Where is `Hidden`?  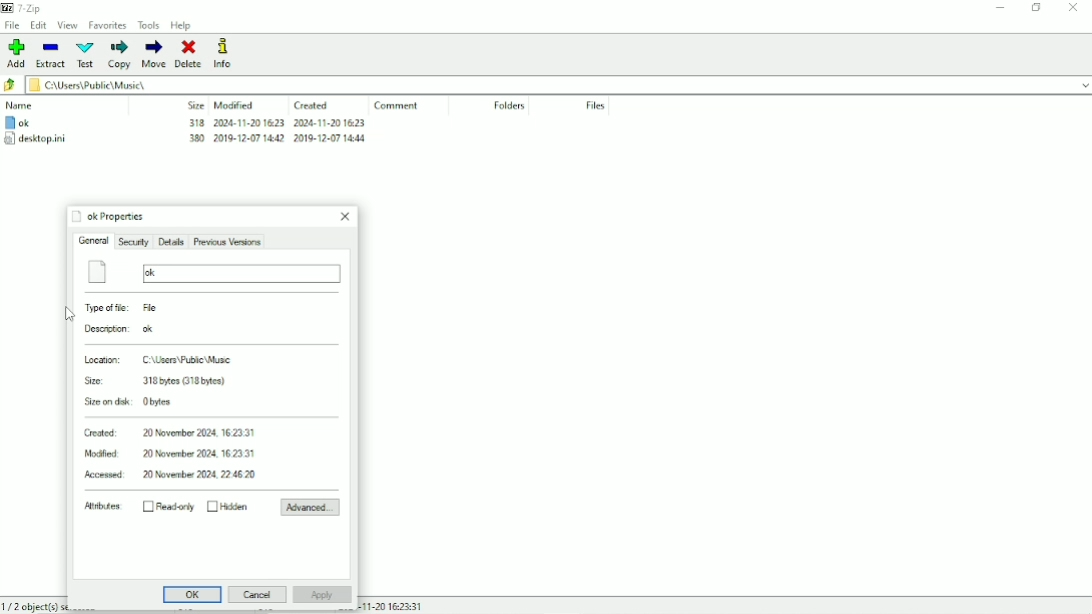 Hidden is located at coordinates (230, 507).